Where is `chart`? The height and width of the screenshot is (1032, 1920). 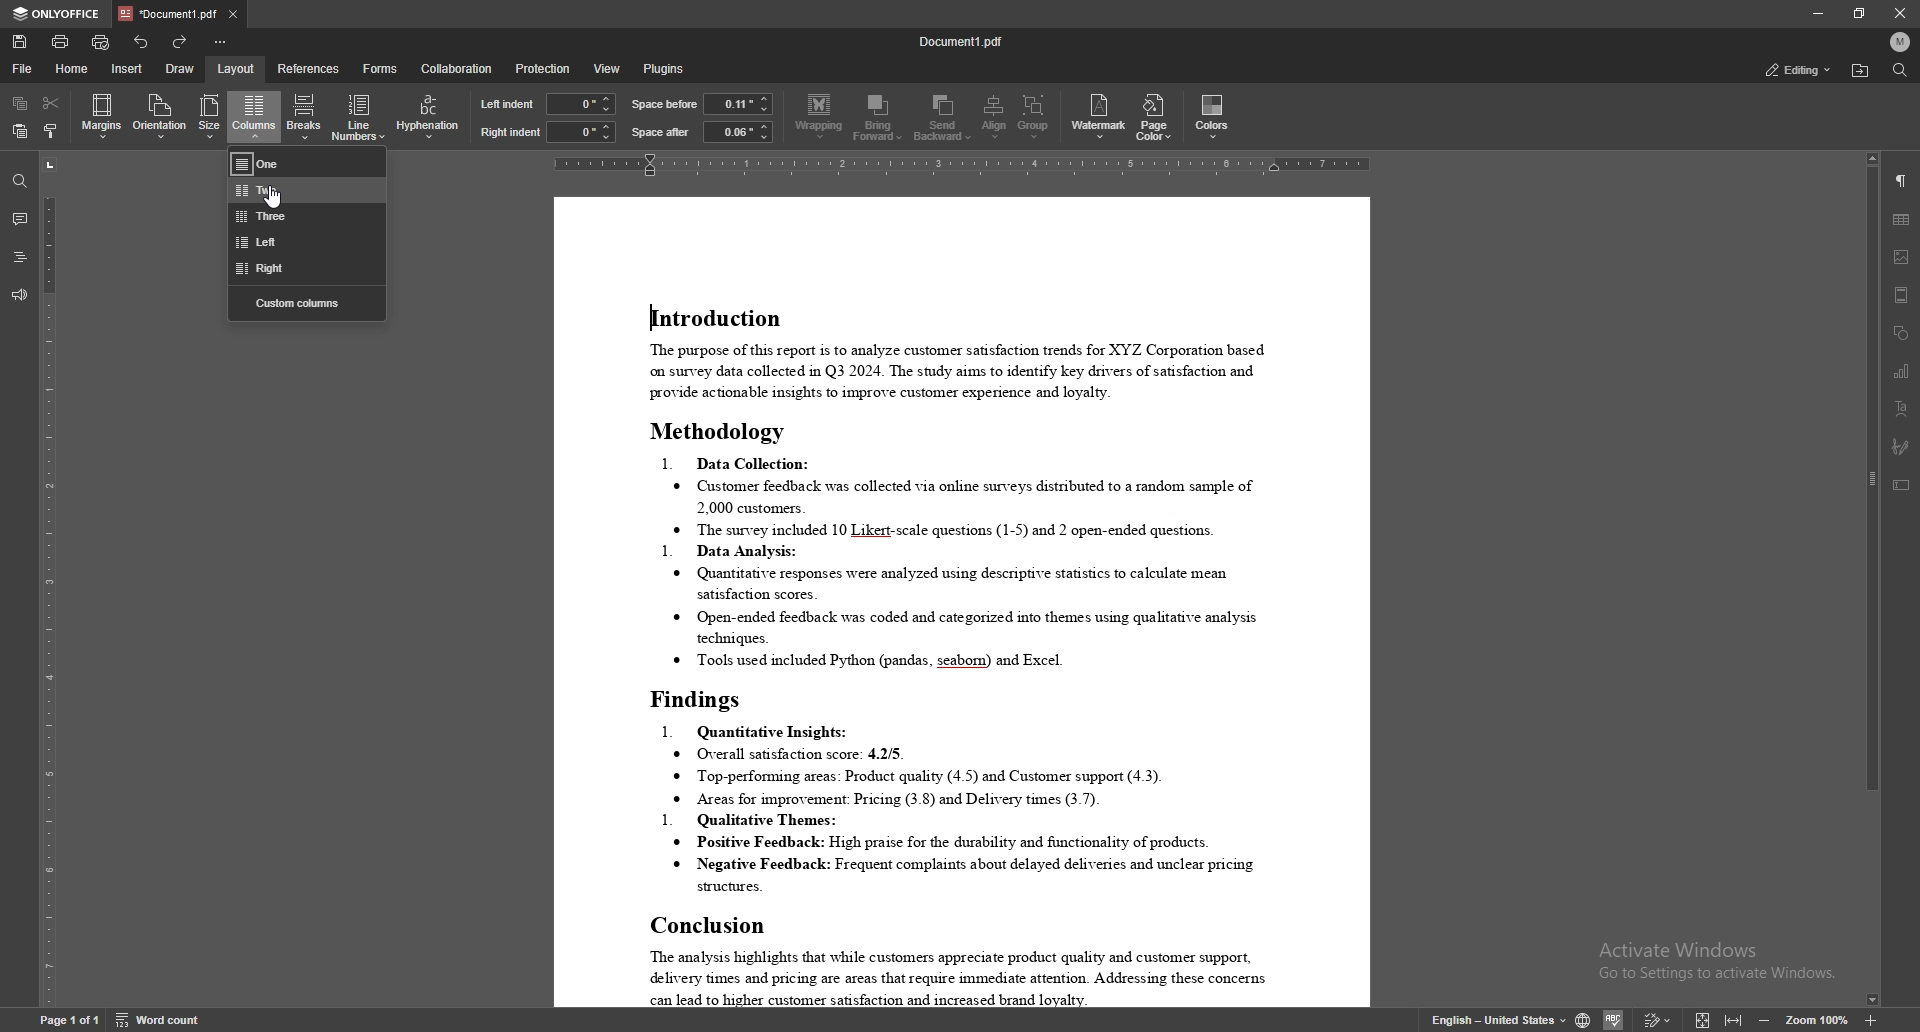 chart is located at coordinates (1902, 370).